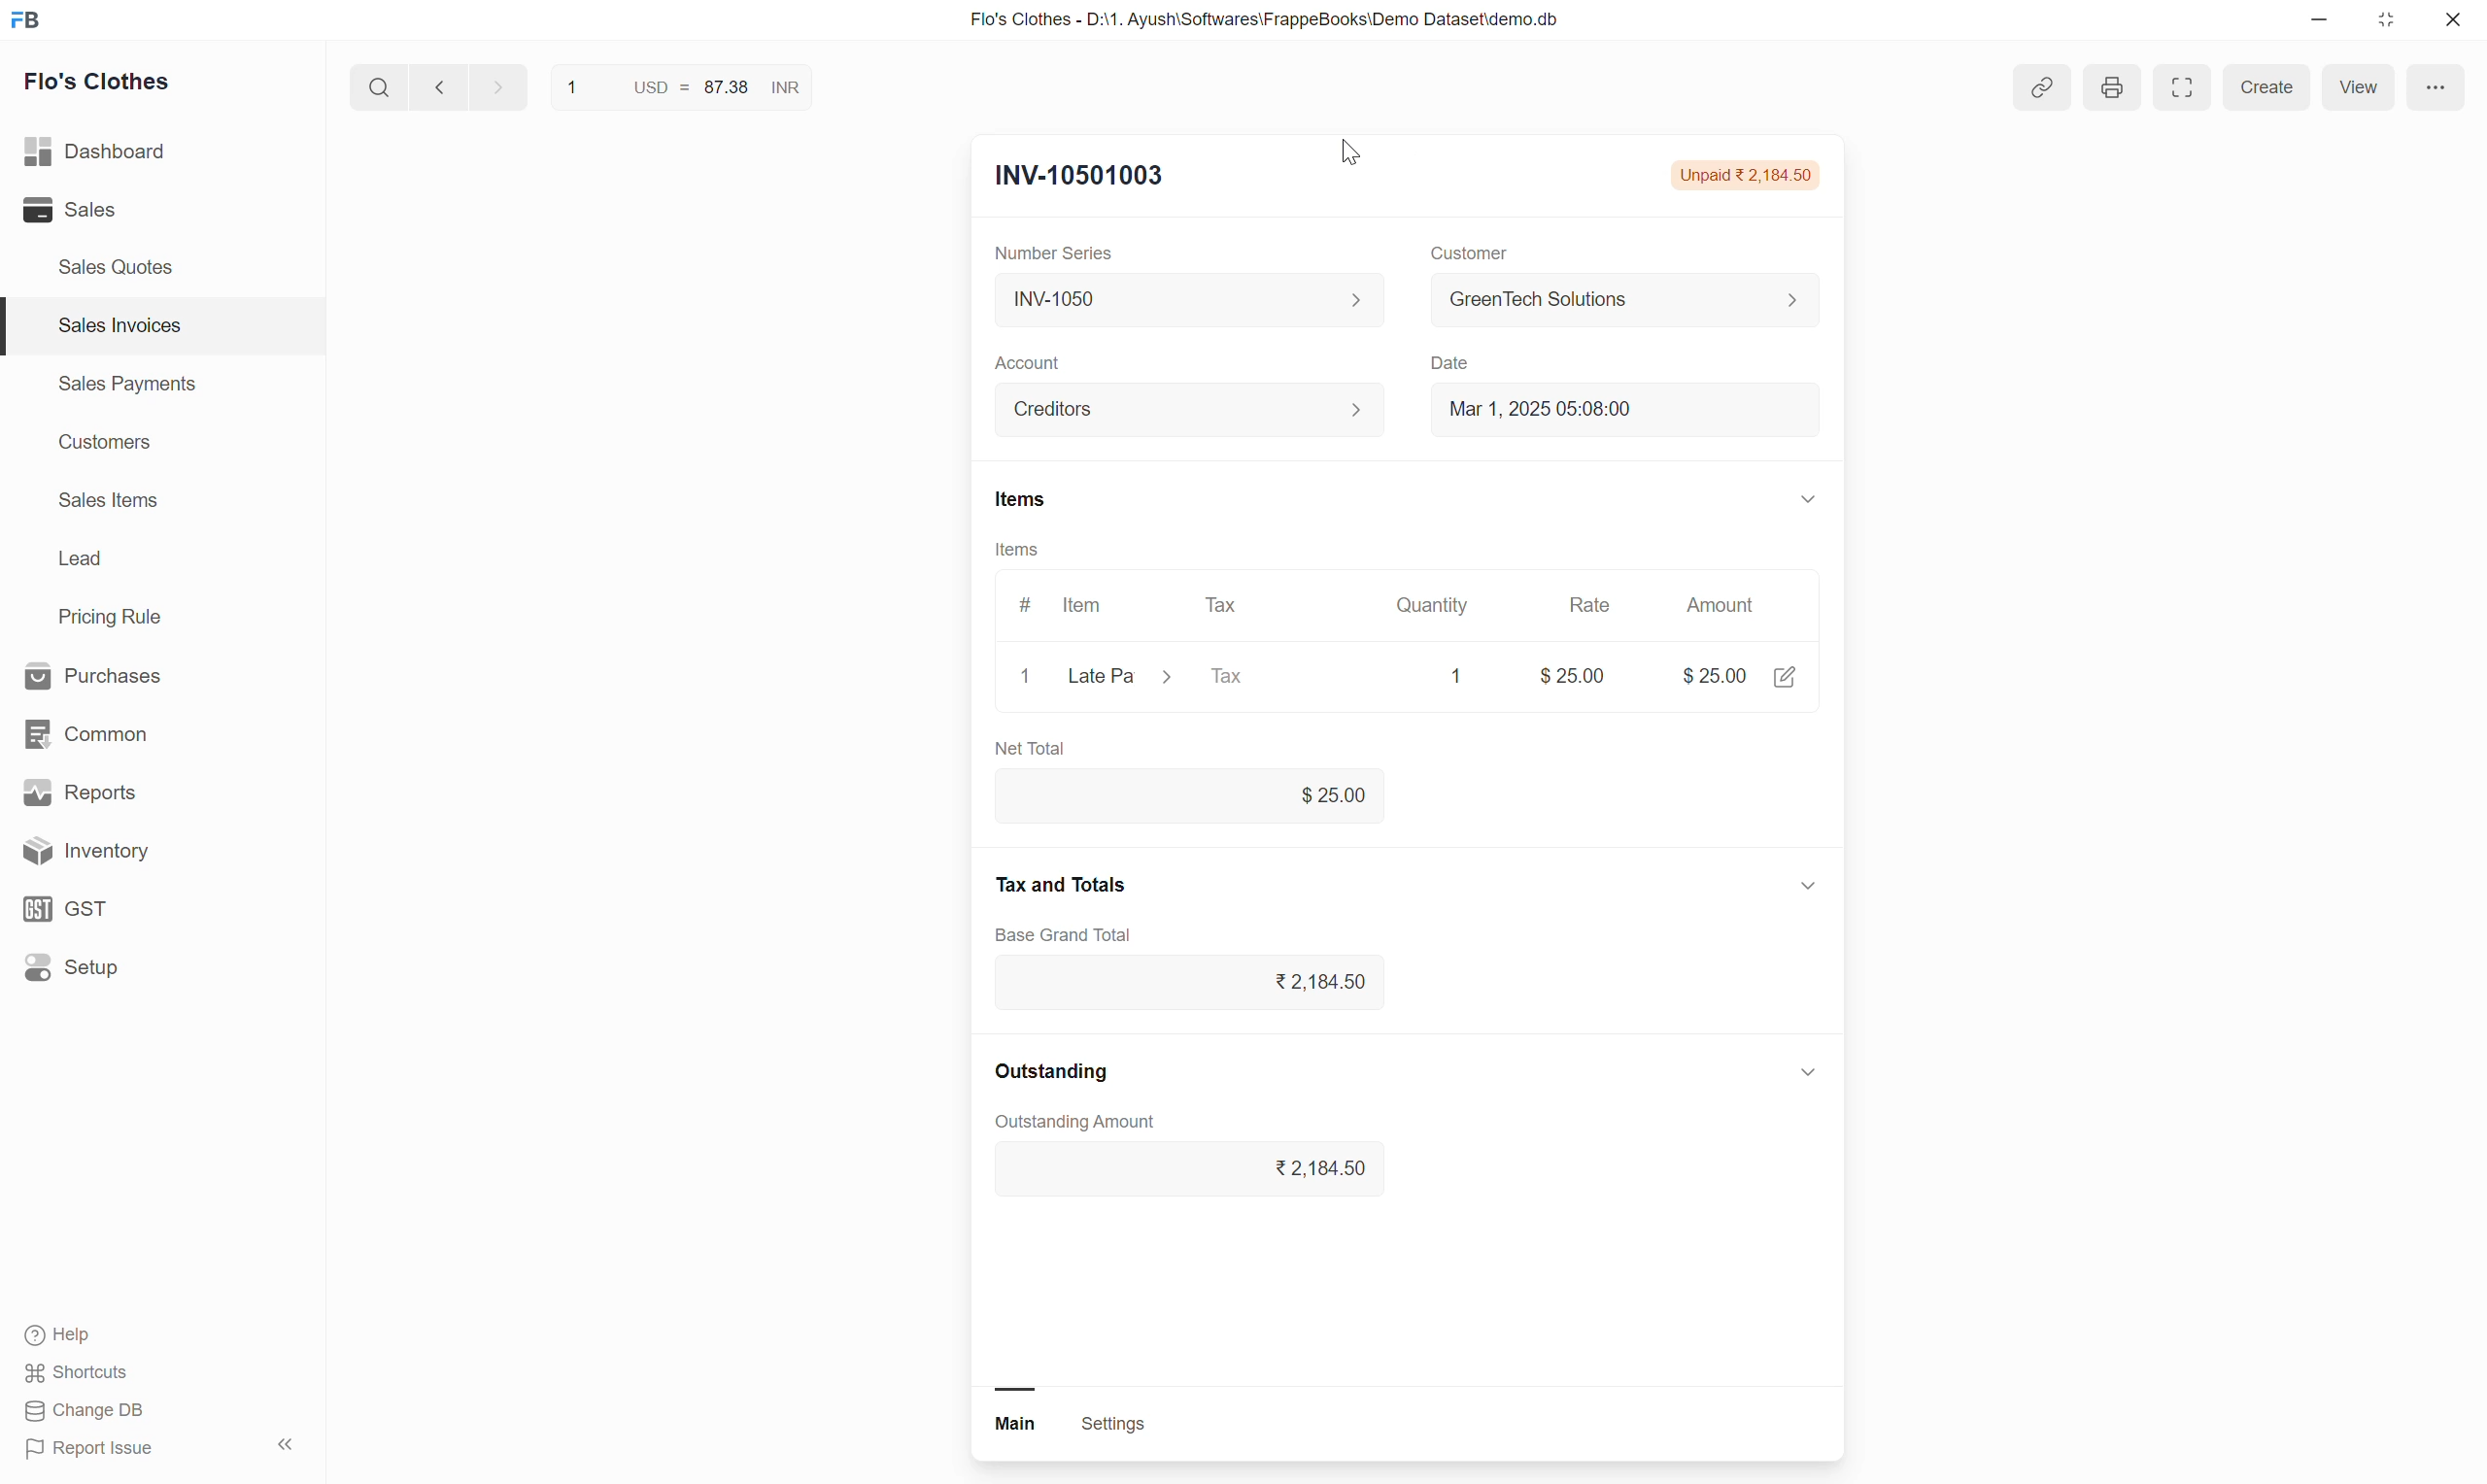 This screenshot has height=1484, width=2487. What do you see at coordinates (1428, 598) in the screenshot?
I see `Quantity` at bounding box center [1428, 598].